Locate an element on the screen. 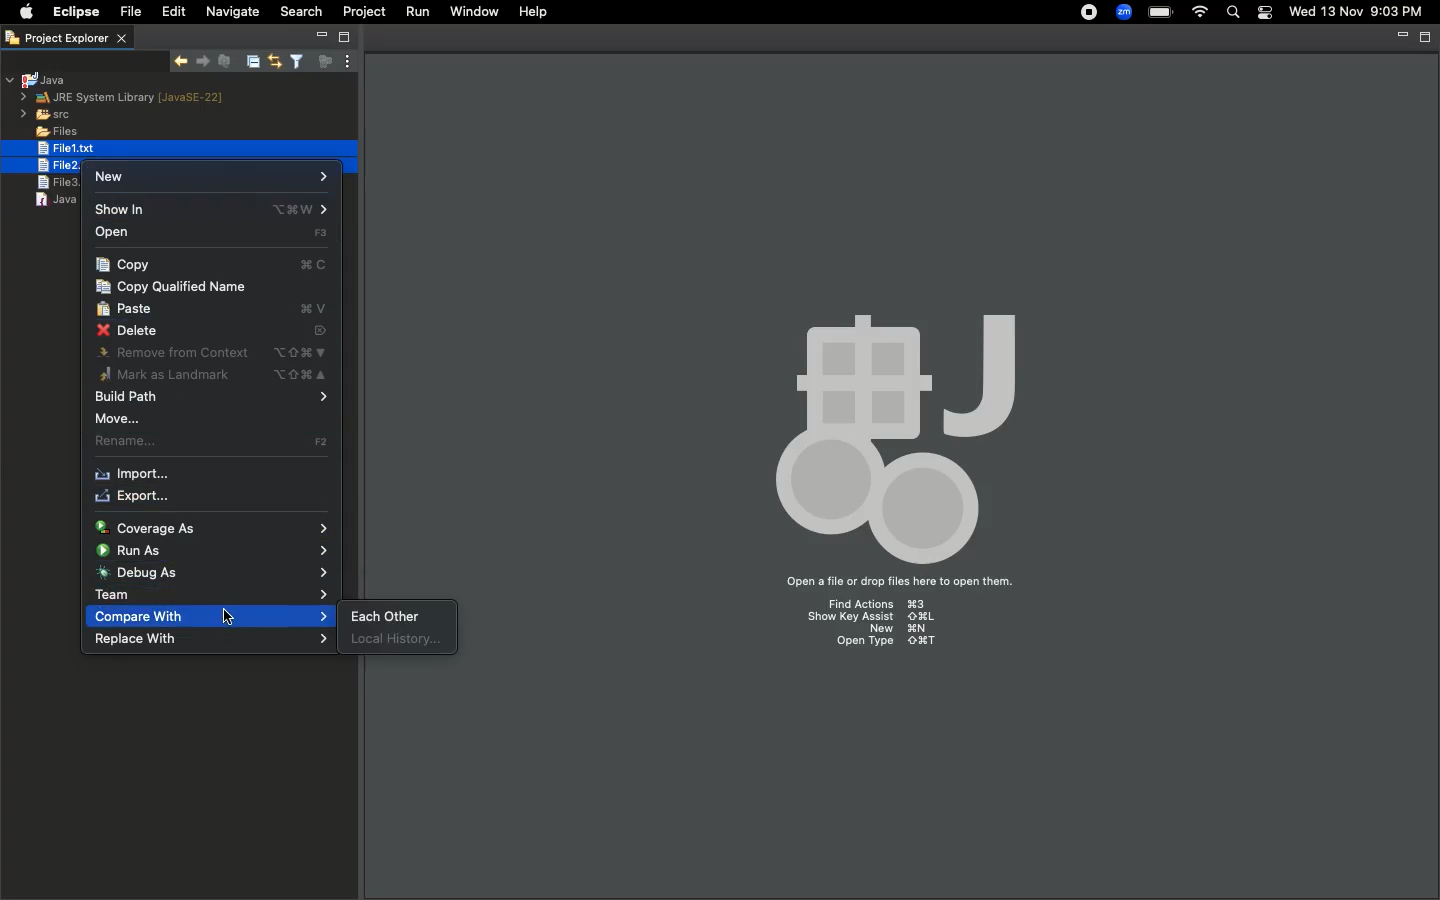 Image resolution: width=1440 pixels, height=900 pixels. Open type is located at coordinates (879, 645).